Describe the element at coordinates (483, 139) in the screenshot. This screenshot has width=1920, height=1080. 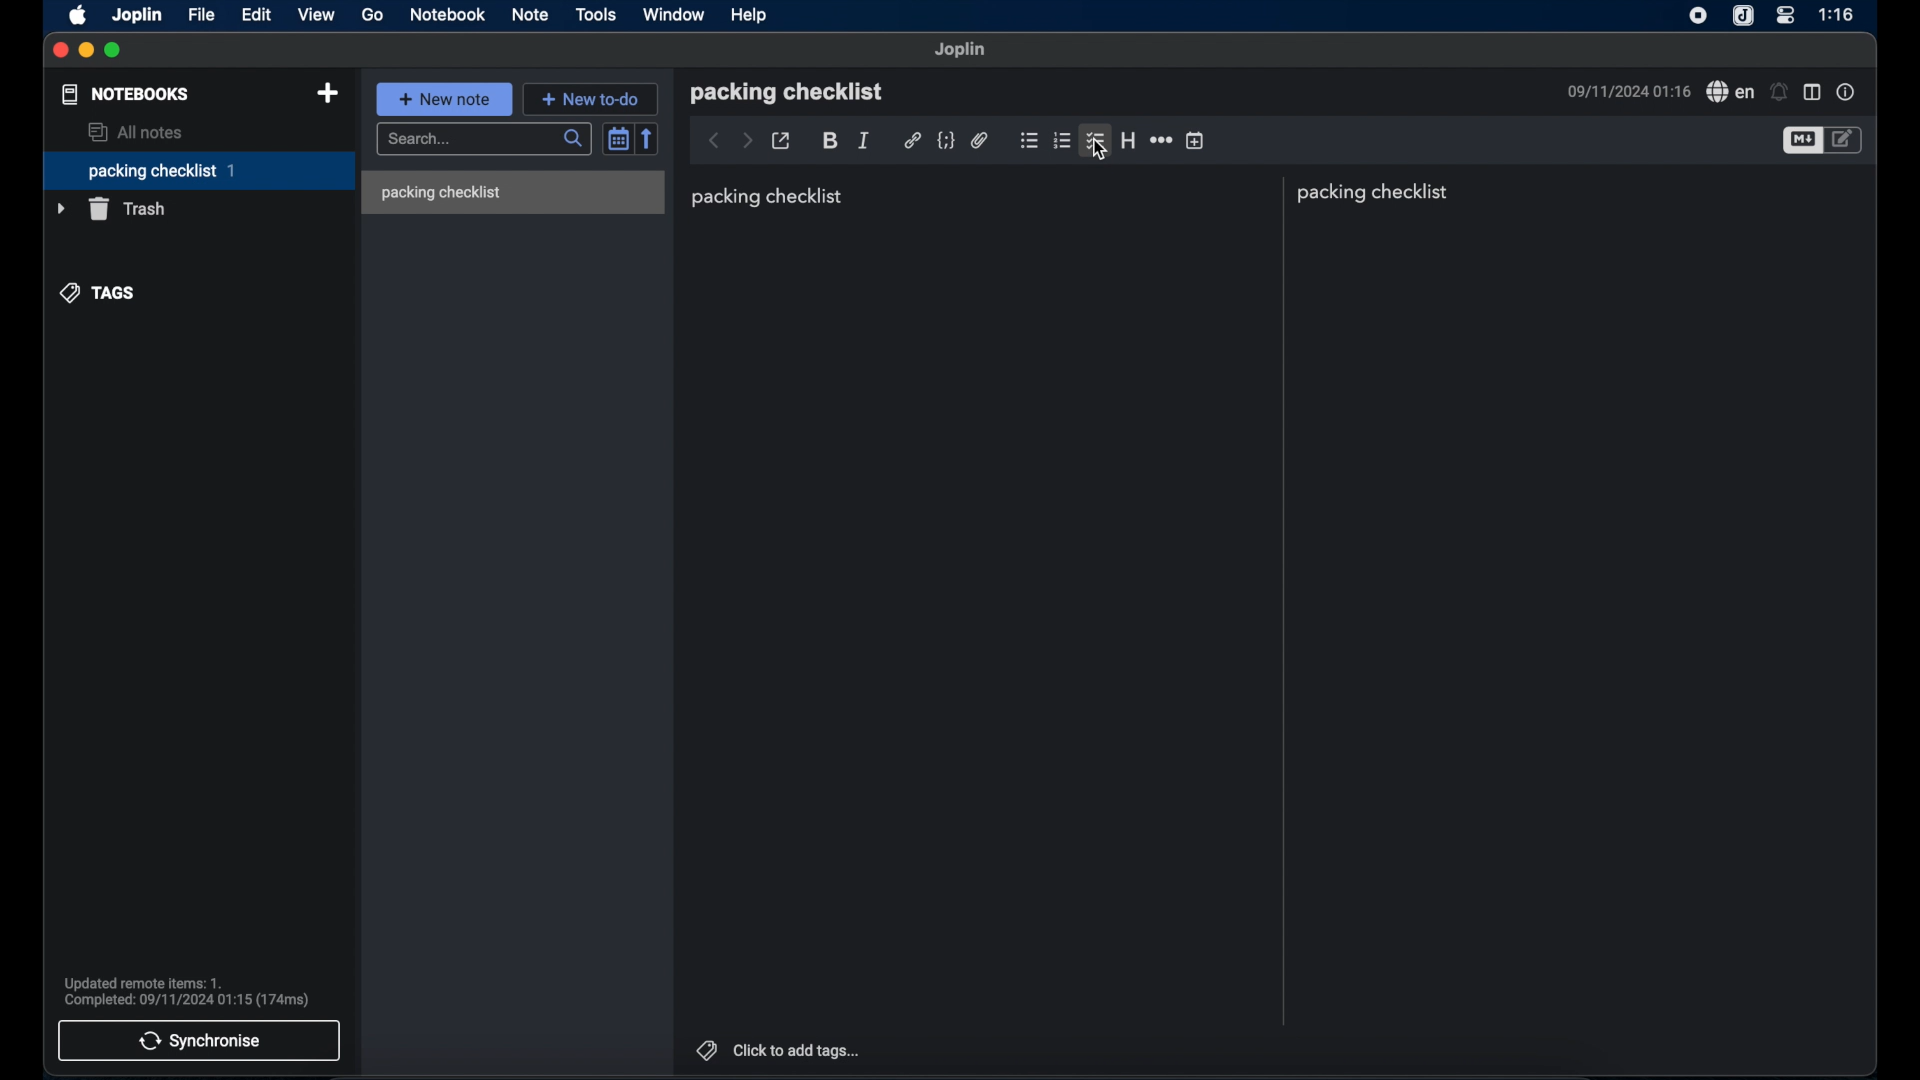
I see `search bar` at that location.